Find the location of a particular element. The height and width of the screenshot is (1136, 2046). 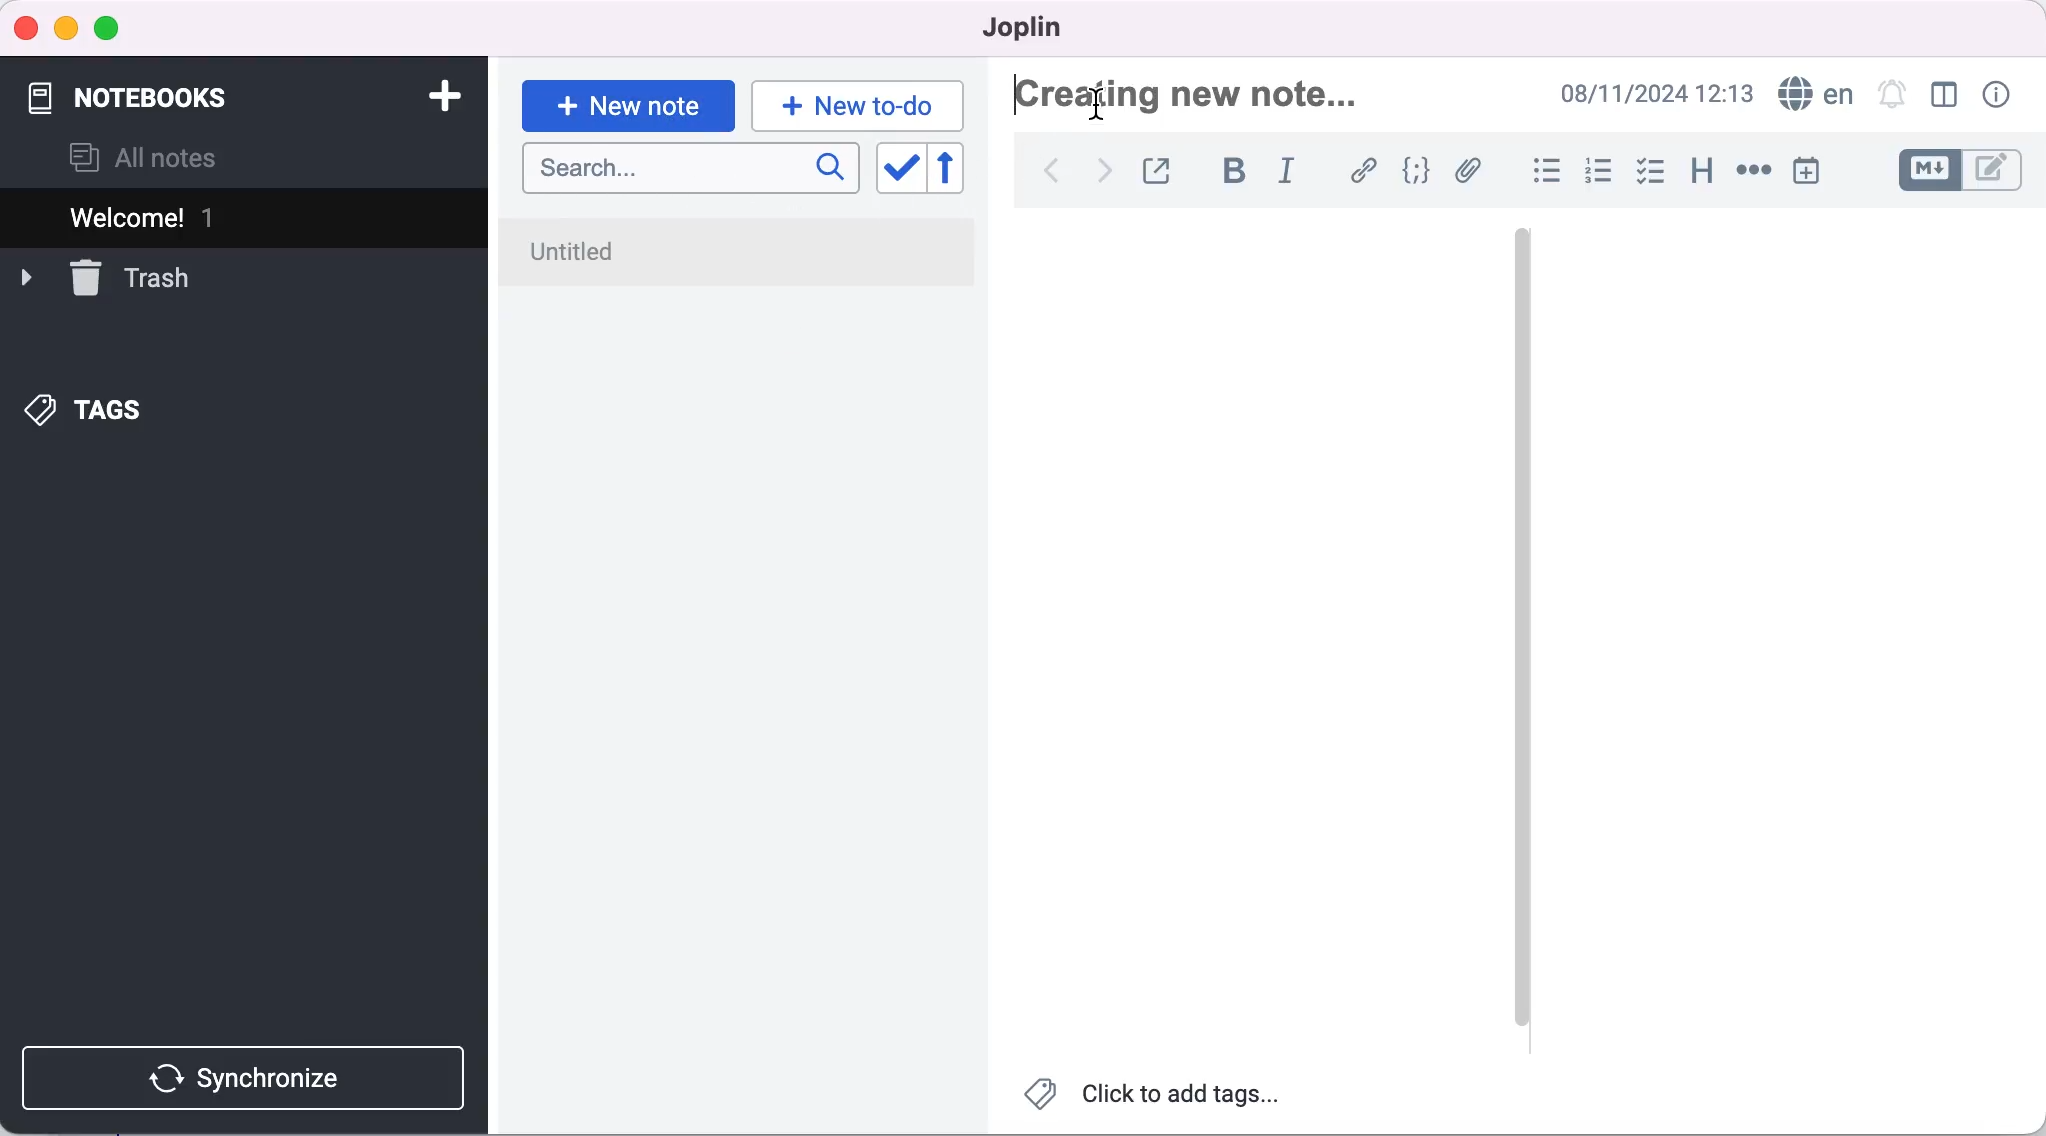

all notes is located at coordinates (144, 158).